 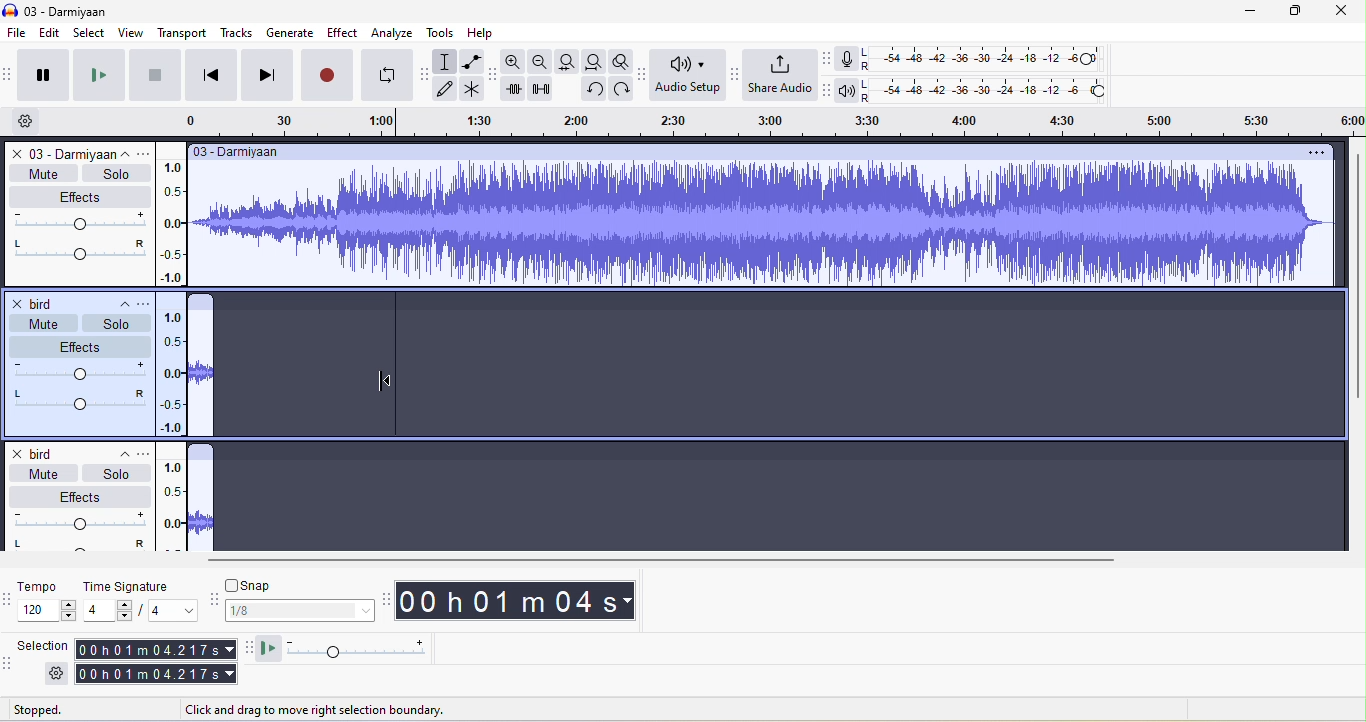 What do you see at coordinates (44, 75) in the screenshot?
I see `pause` at bounding box center [44, 75].